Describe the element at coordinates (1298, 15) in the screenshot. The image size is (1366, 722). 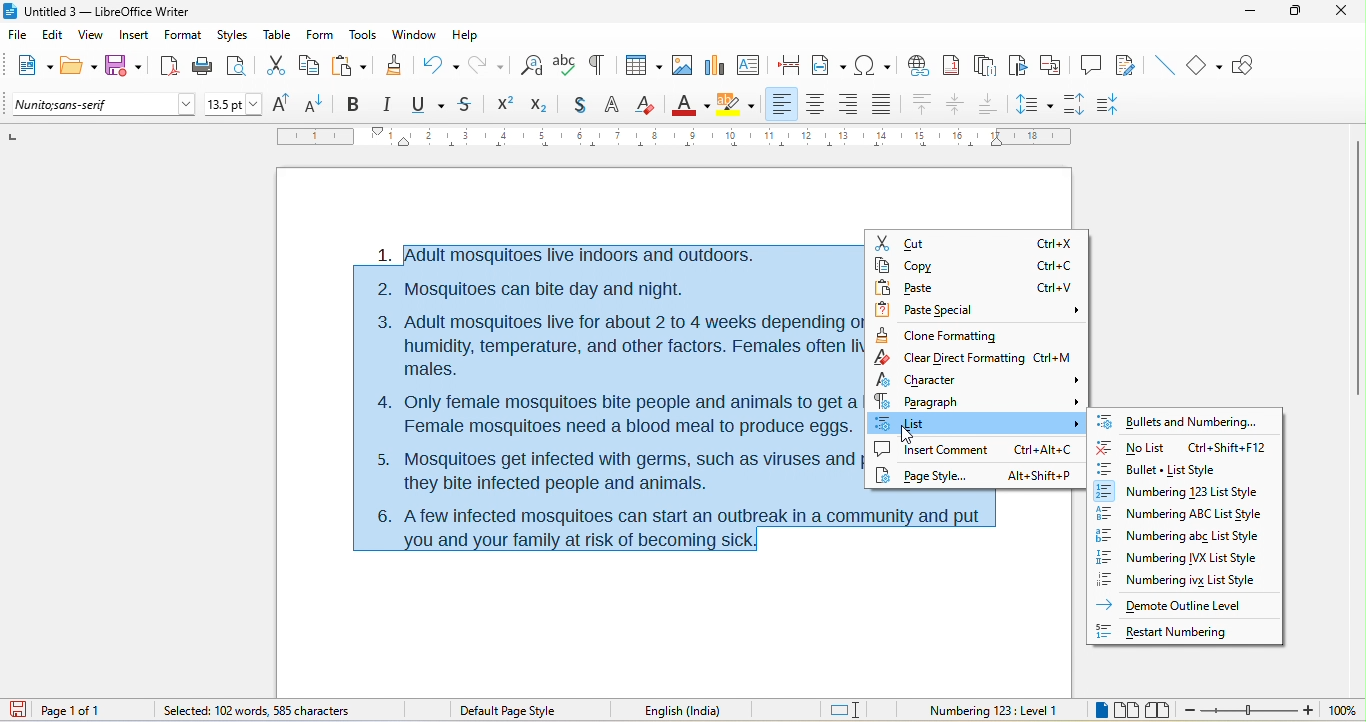
I see `maximize` at that location.